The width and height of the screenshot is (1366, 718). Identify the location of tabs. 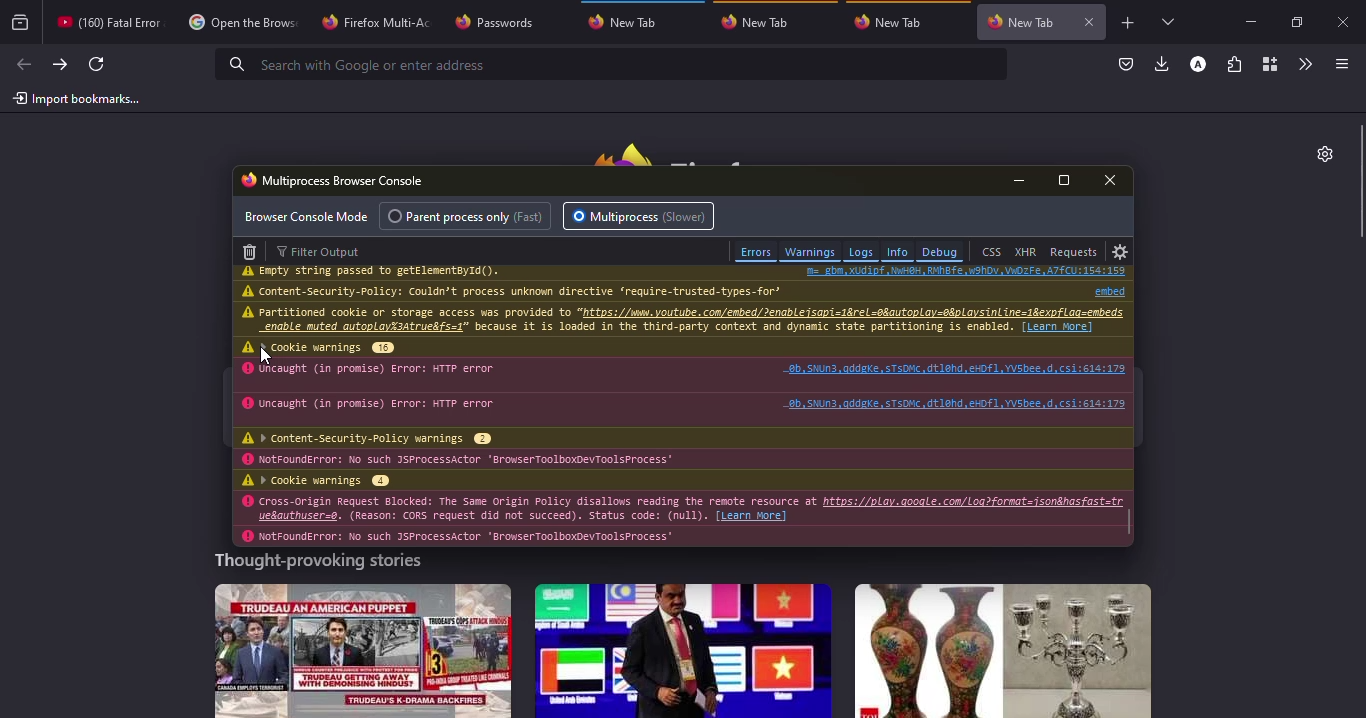
(1167, 22).